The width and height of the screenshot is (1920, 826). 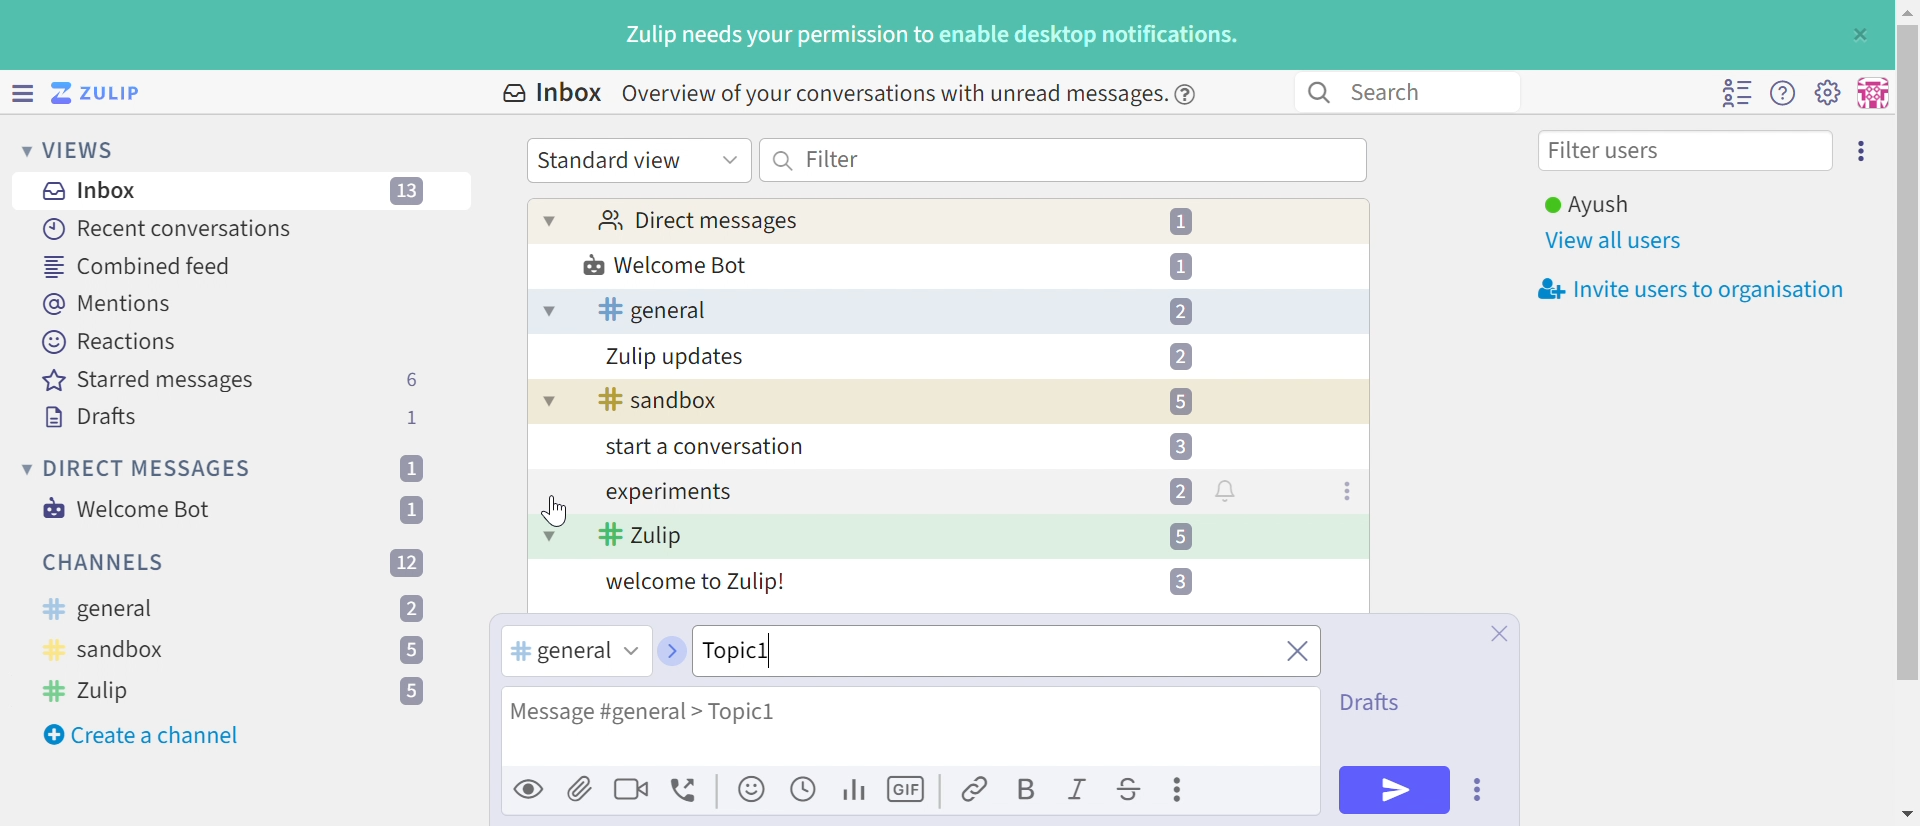 I want to click on 13, so click(x=409, y=192).